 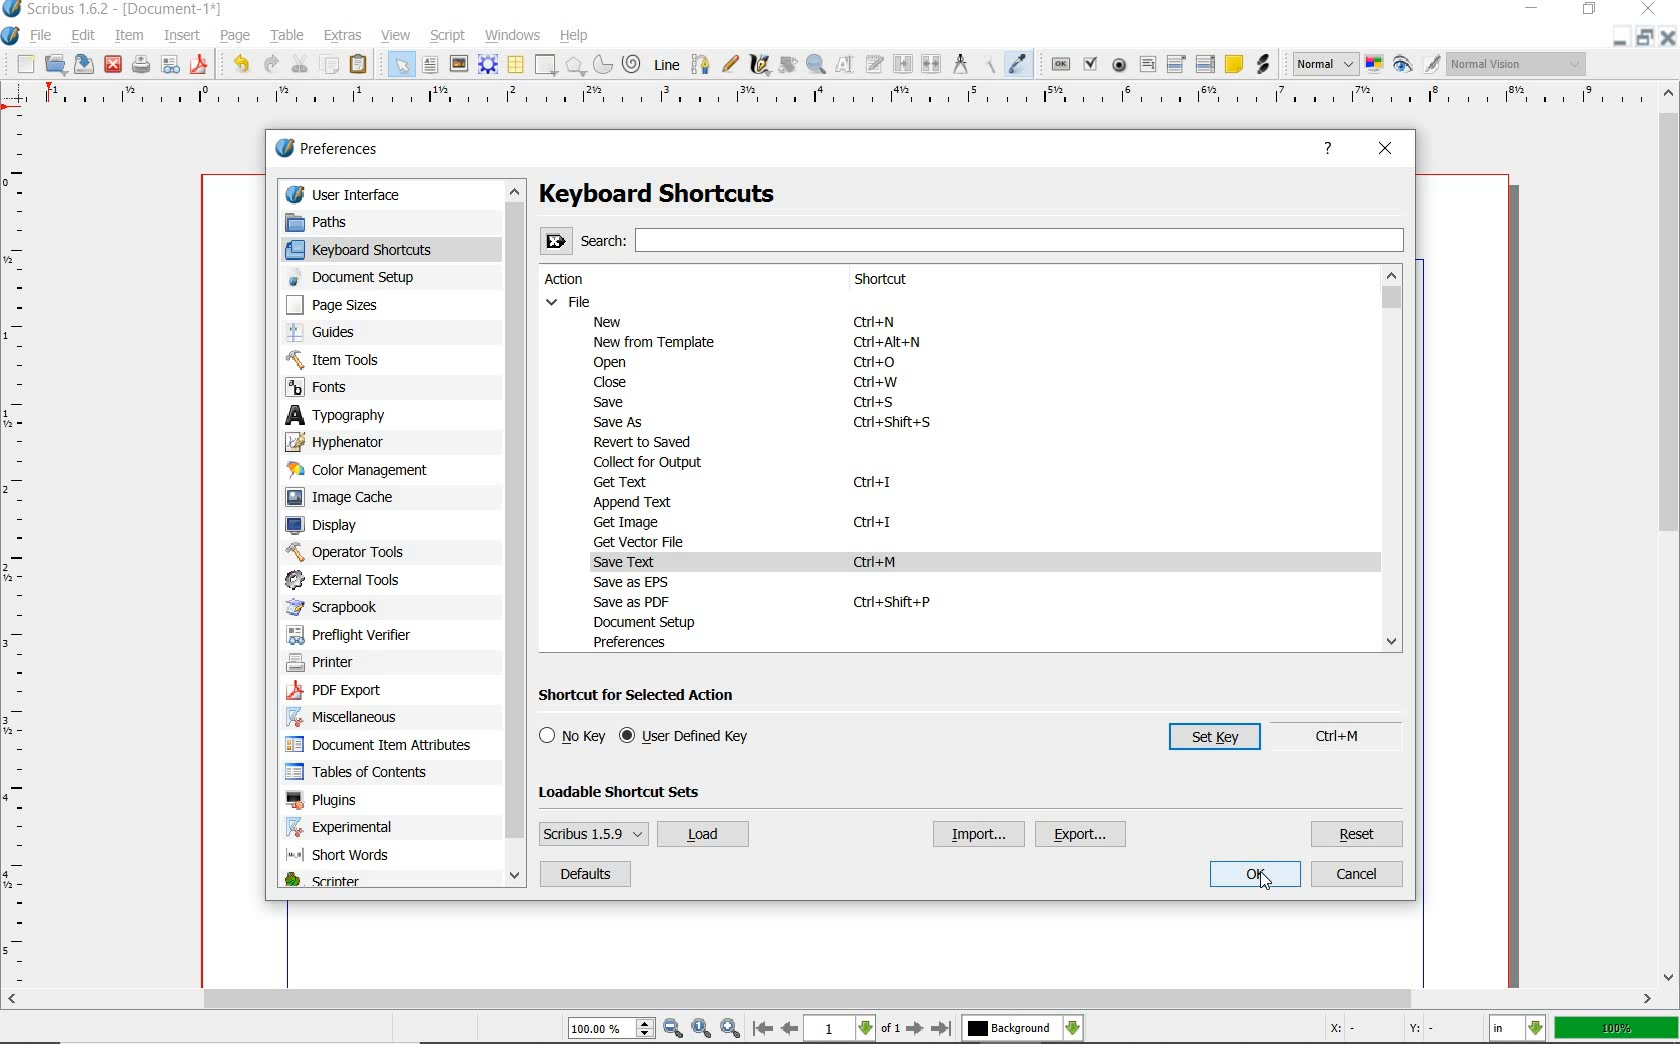 What do you see at coordinates (1646, 37) in the screenshot?
I see `minimize` at bounding box center [1646, 37].